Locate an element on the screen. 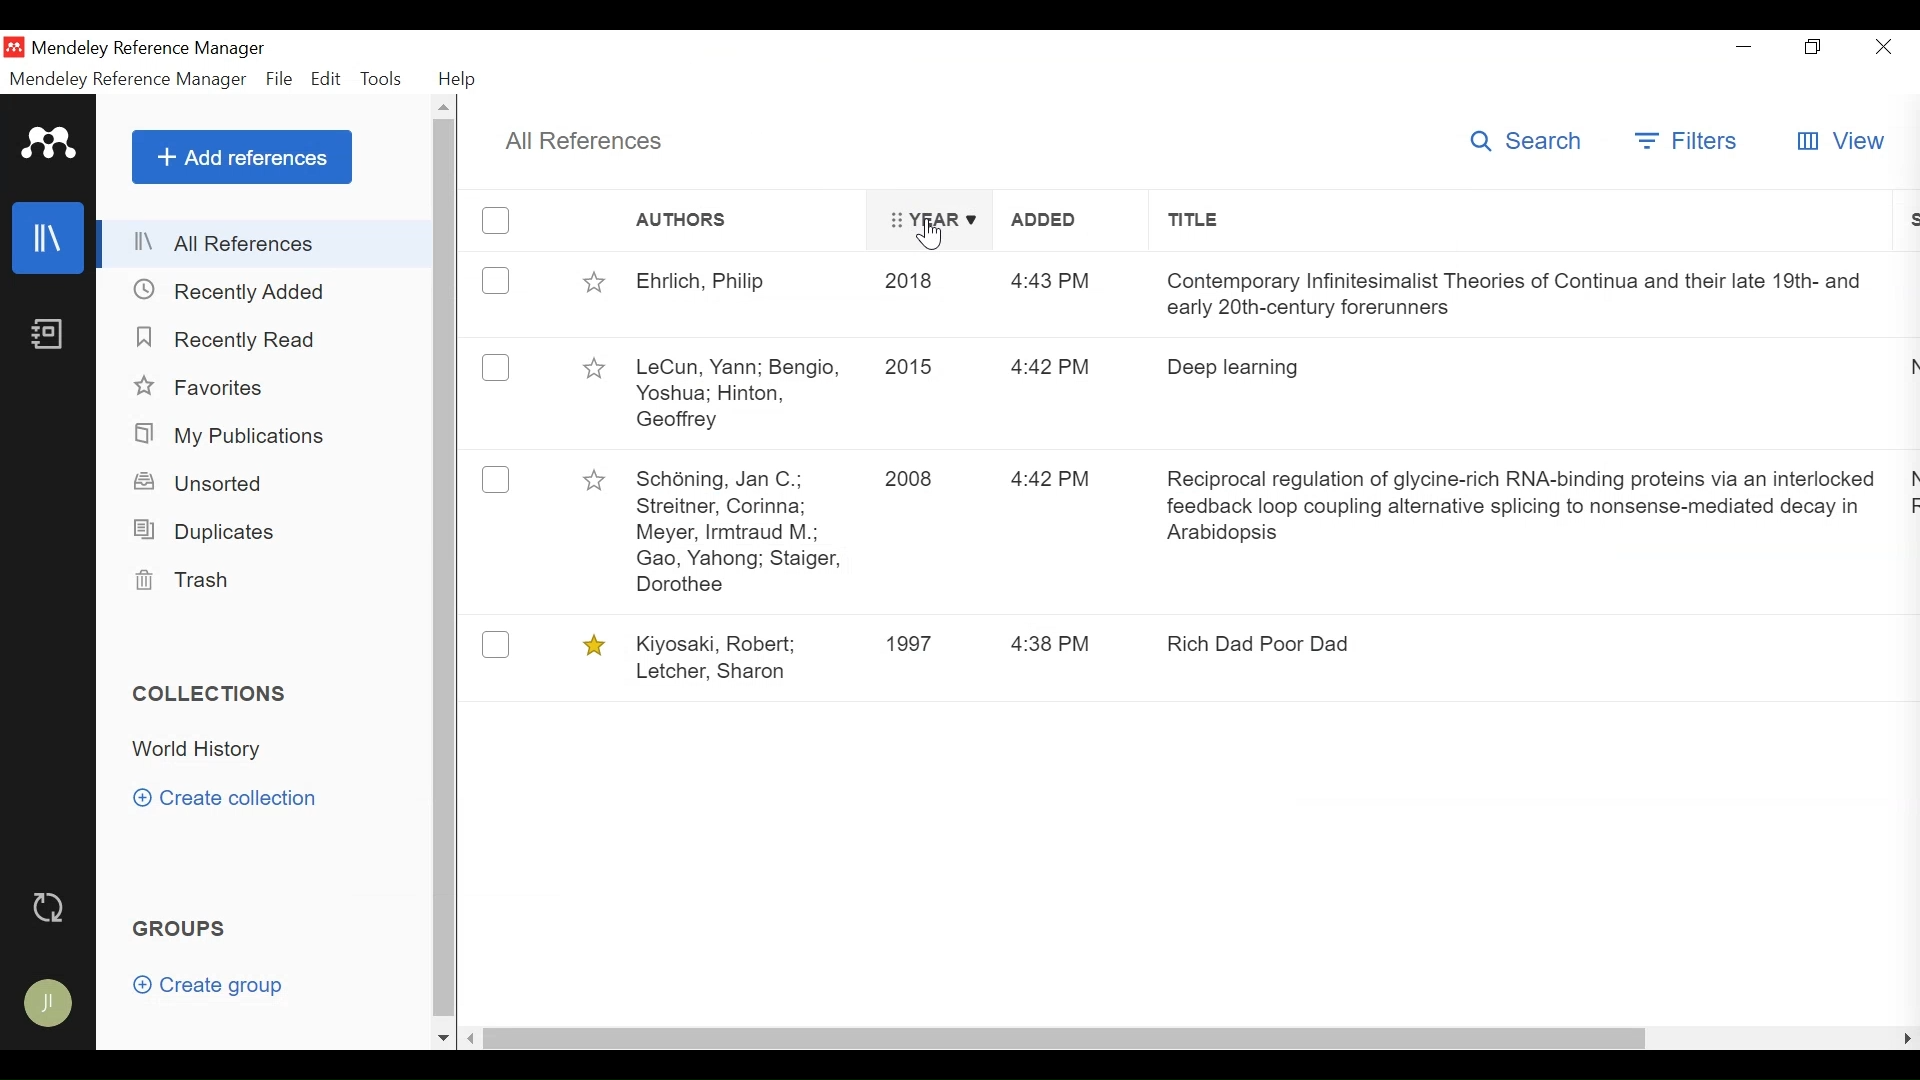  scroll right is located at coordinates (1902, 1040).